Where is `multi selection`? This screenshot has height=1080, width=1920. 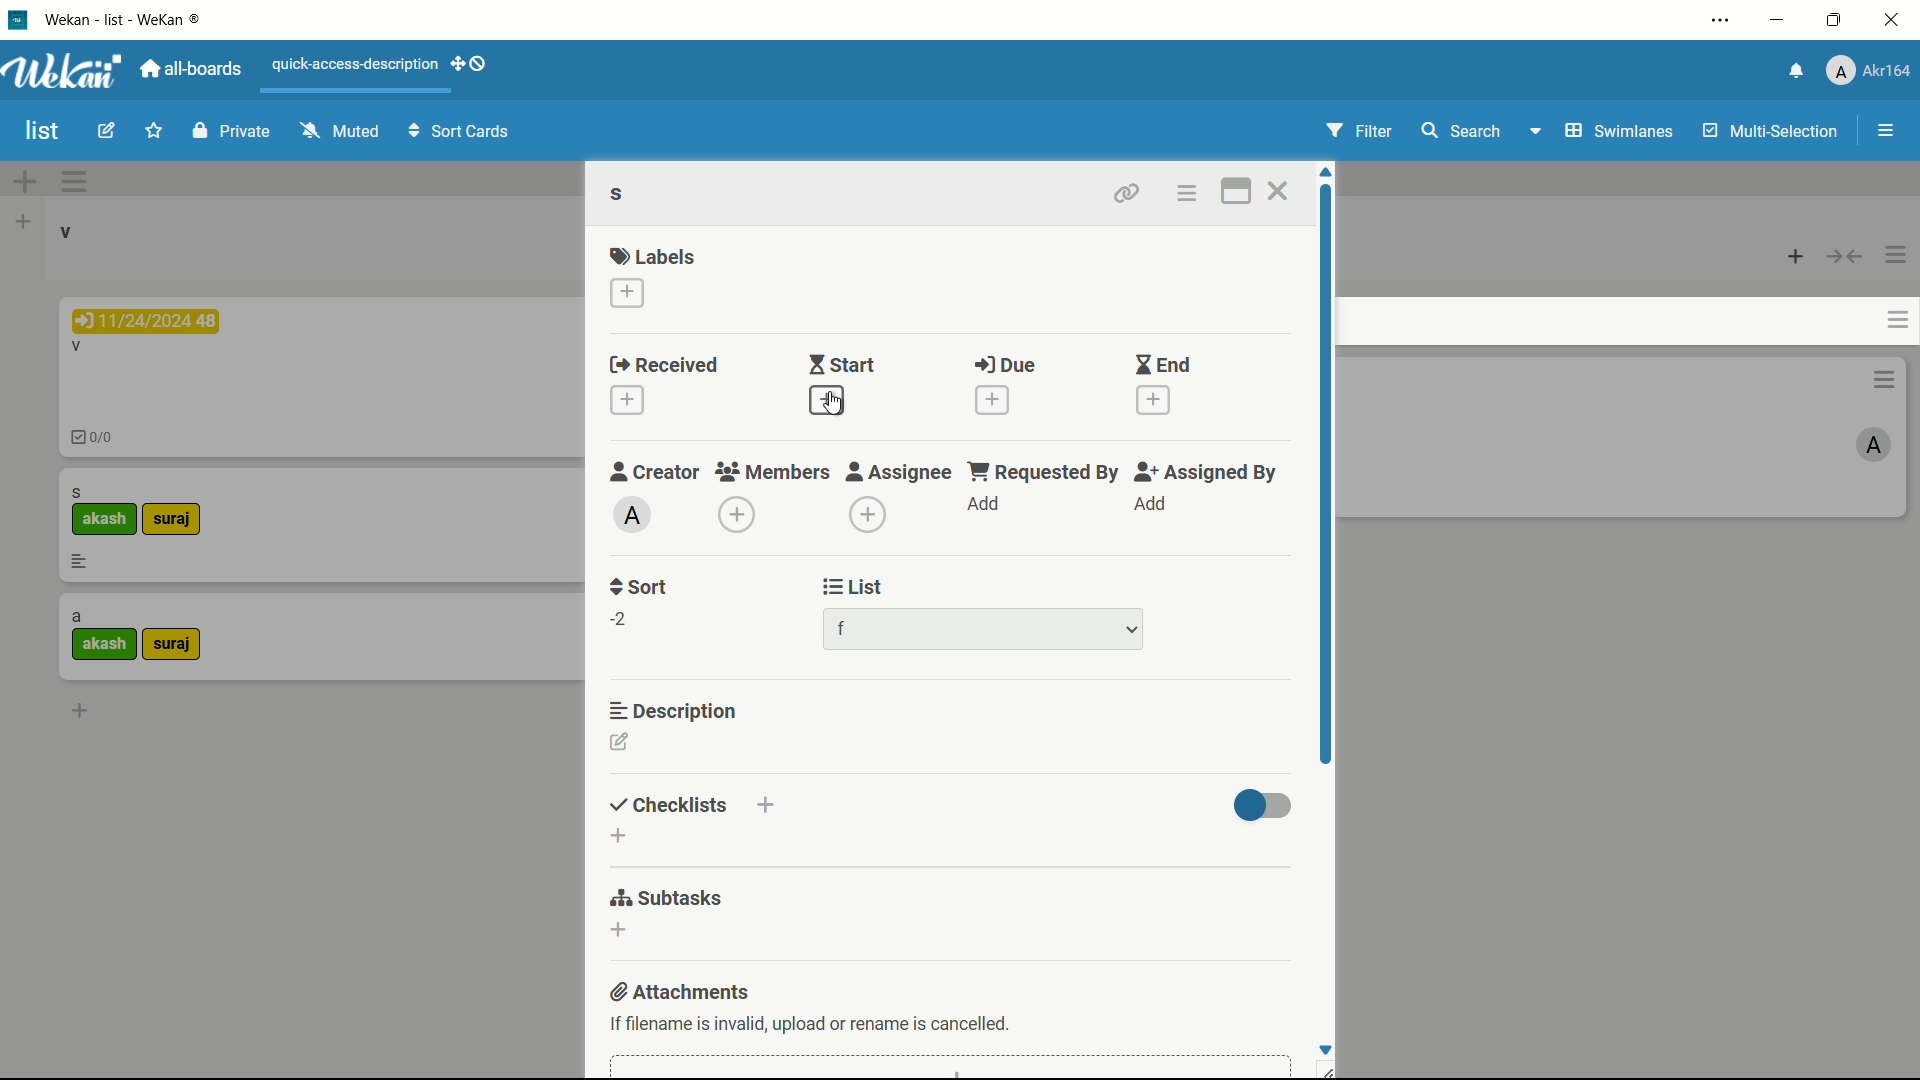
multi selection is located at coordinates (1773, 133).